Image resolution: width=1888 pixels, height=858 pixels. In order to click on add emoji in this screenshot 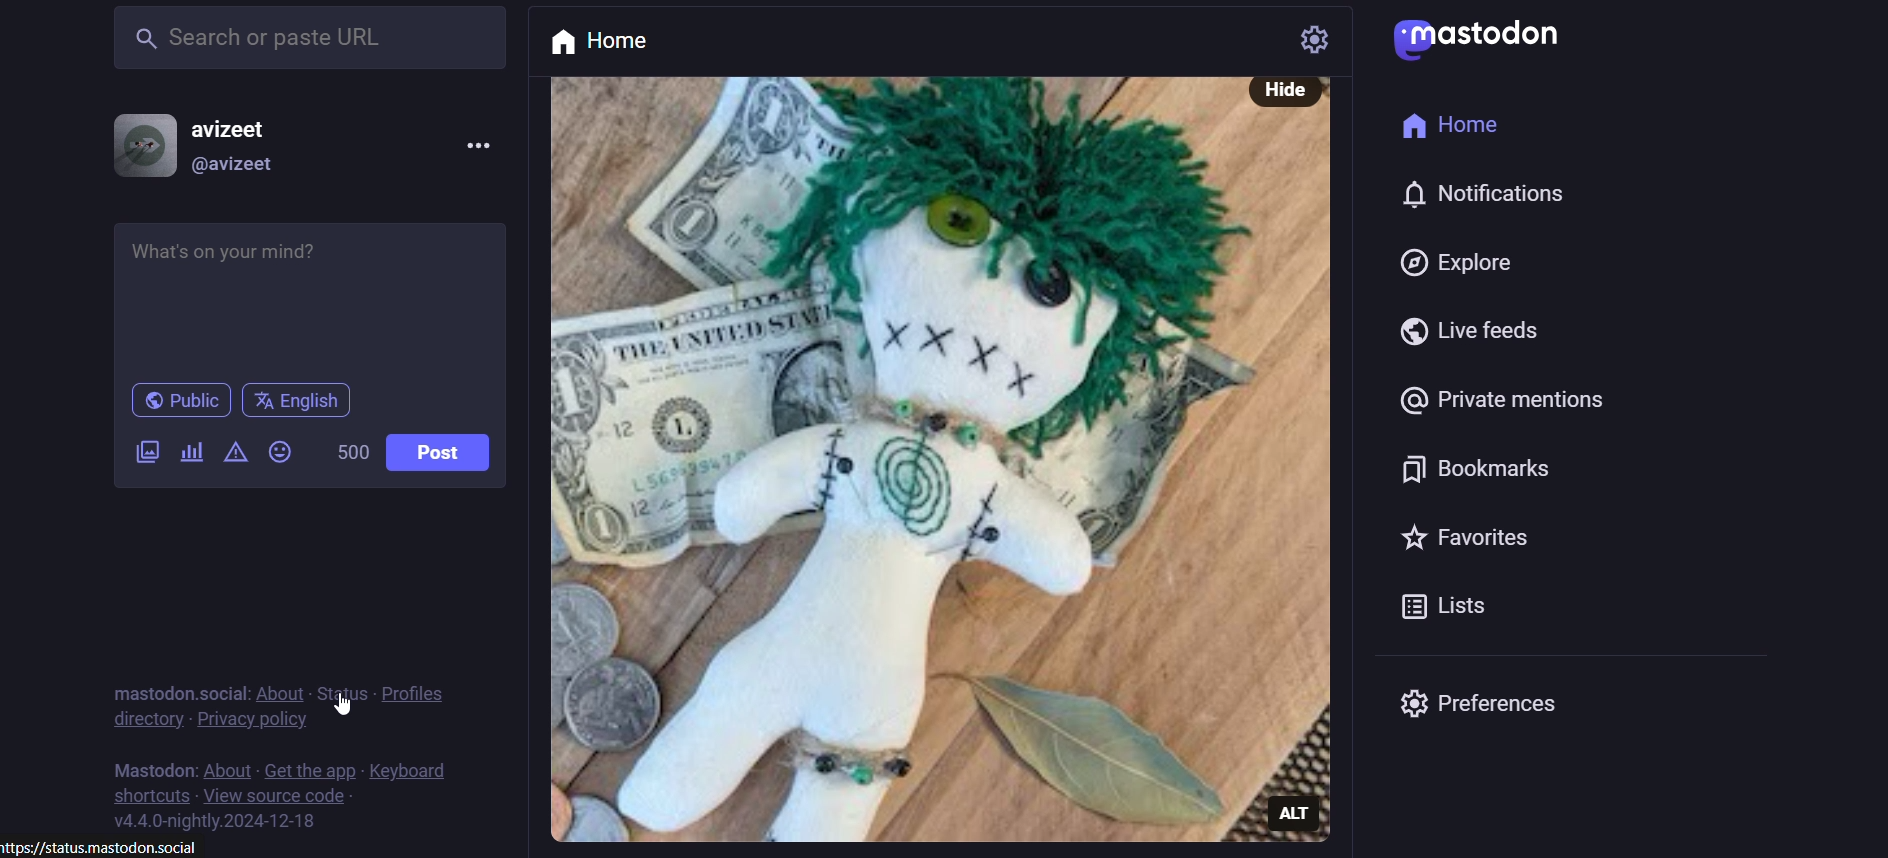, I will do `click(275, 451)`.